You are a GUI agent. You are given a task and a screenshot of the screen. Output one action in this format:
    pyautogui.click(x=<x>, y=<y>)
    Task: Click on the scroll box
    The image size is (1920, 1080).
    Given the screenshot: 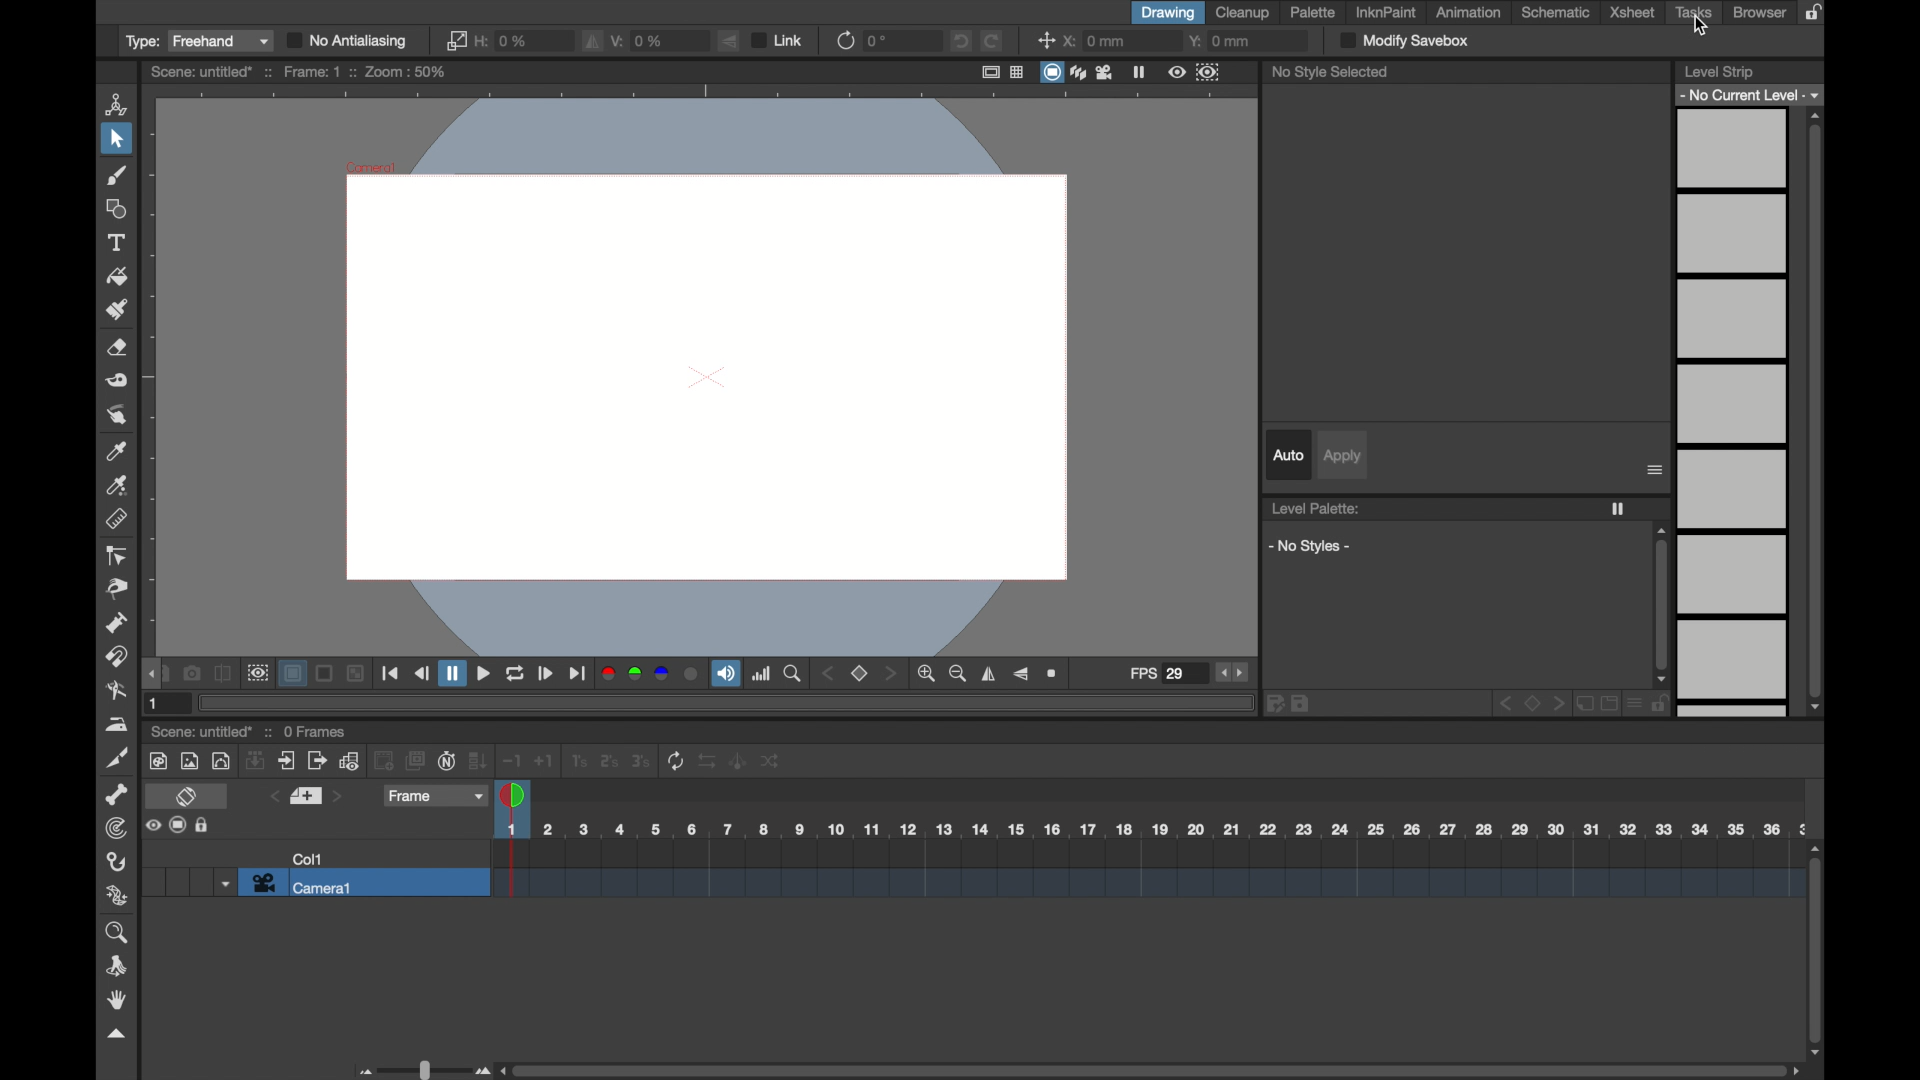 What is the action you would take?
    pyautogui.click(x=1150, y=1072)
    